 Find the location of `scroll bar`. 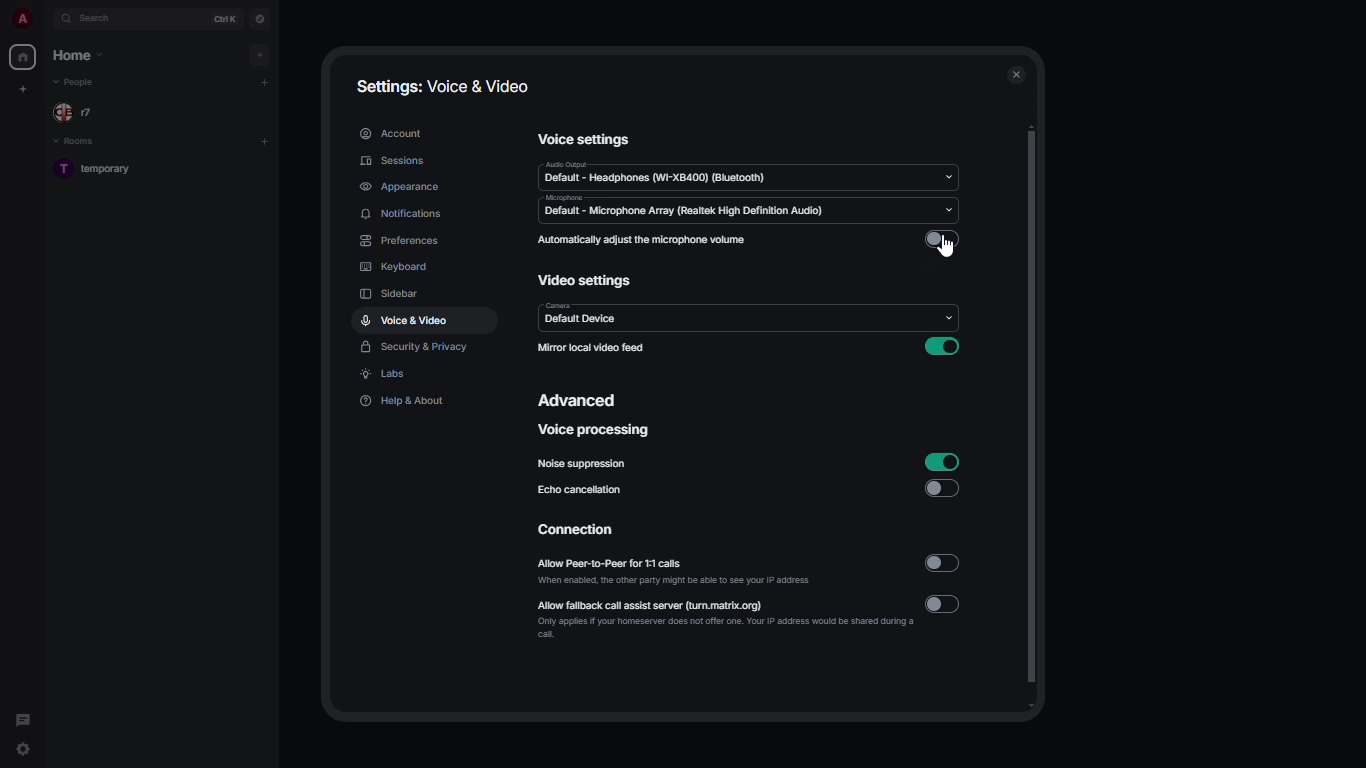

scroll bar is located at coordinates (1034, 414).